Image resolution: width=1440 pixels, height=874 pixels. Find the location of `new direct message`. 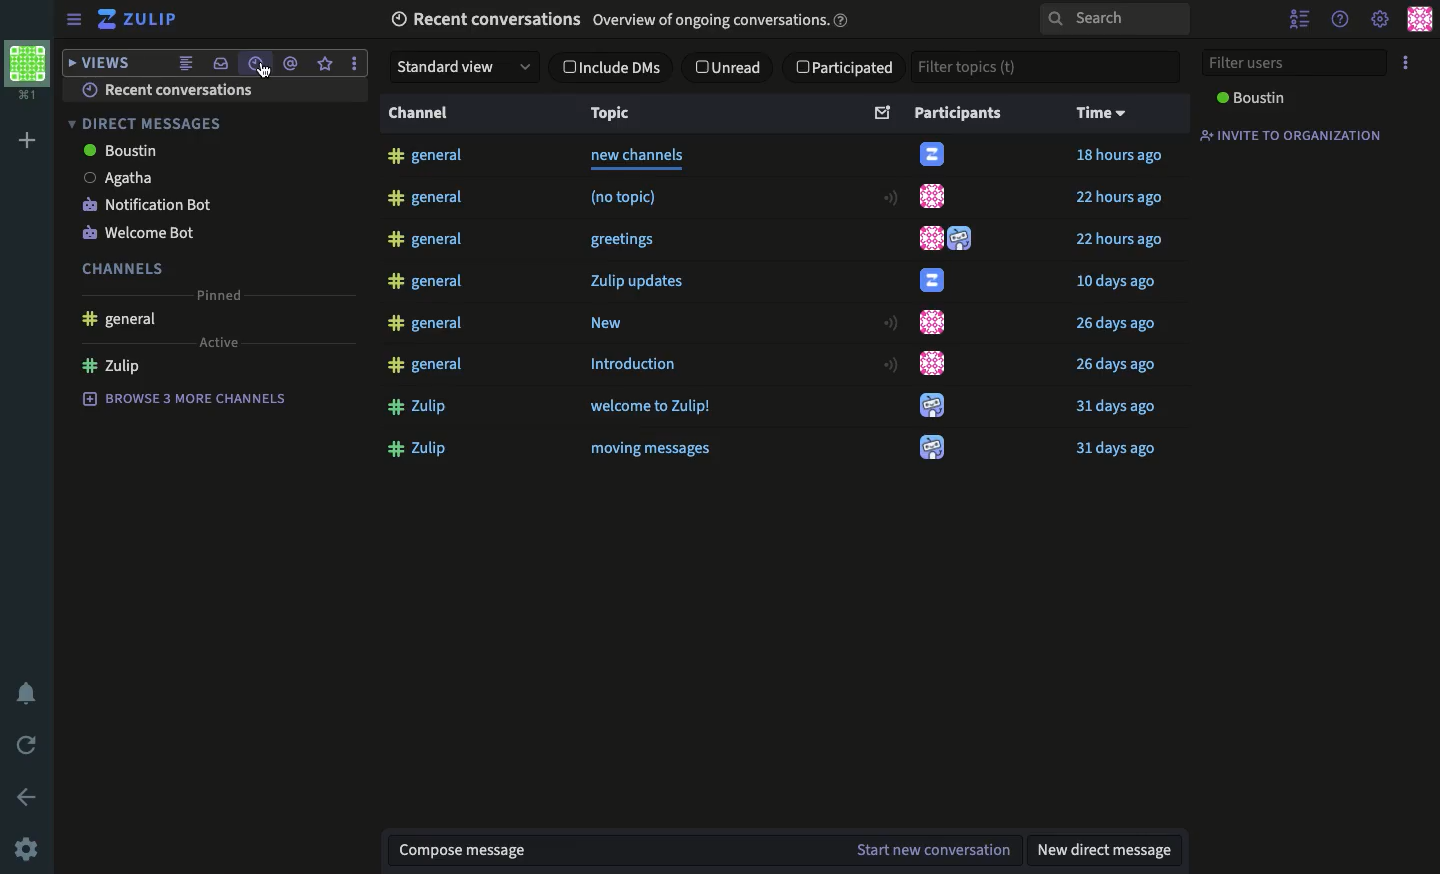

new direct message is located at coordinates (1103, 850).